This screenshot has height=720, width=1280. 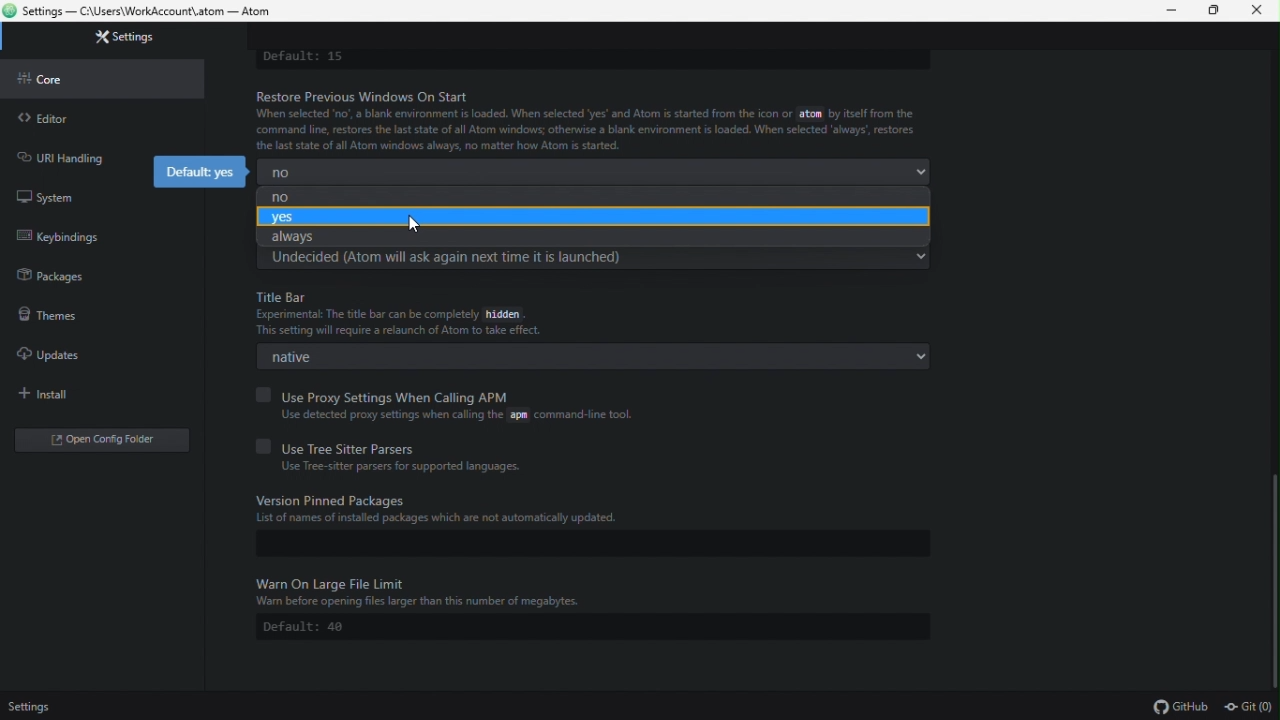 What do you see at coordinates (1260, 11) in the screenshot?
I see `close` at bounding box center [1260, 11].